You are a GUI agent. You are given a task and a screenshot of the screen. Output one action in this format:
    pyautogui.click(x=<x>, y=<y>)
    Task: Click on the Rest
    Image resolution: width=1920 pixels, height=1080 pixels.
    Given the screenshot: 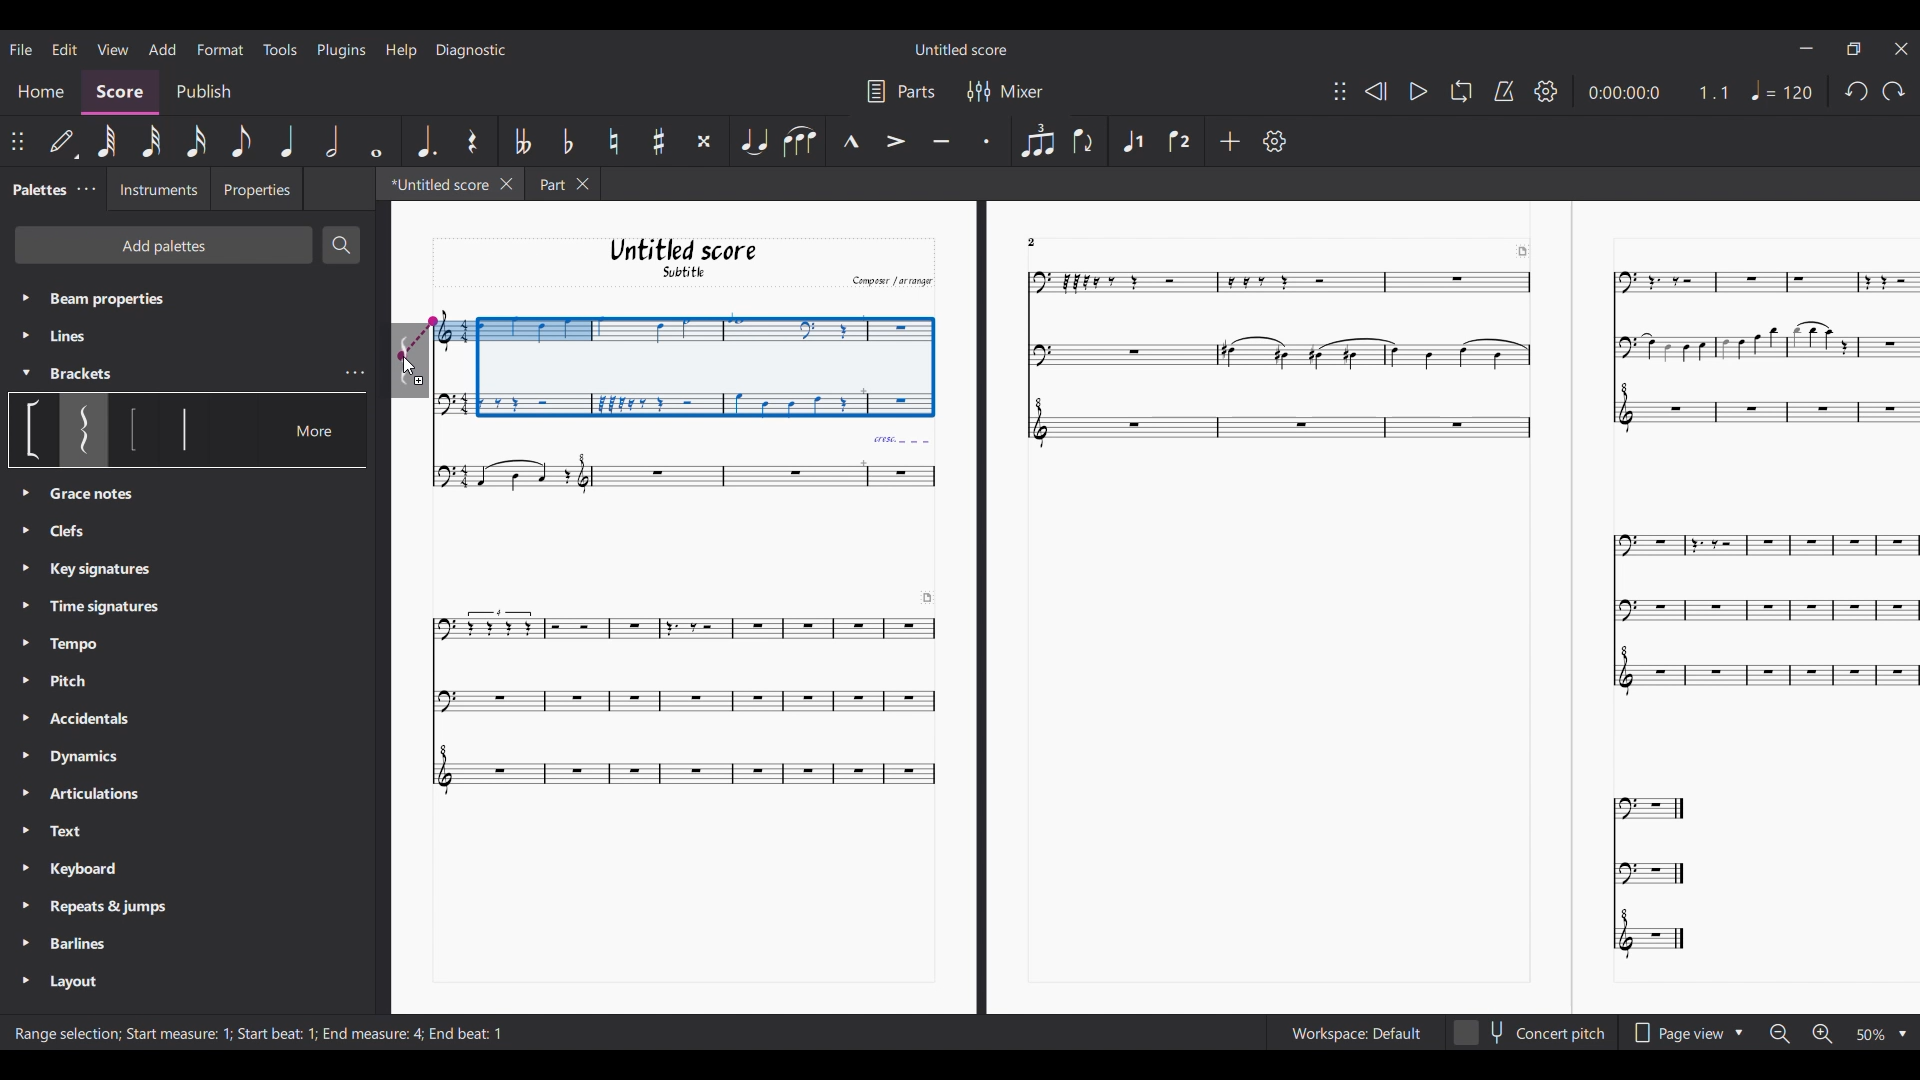 What is the action you would take?
    pyautogui.click(x=472, y=140)
    